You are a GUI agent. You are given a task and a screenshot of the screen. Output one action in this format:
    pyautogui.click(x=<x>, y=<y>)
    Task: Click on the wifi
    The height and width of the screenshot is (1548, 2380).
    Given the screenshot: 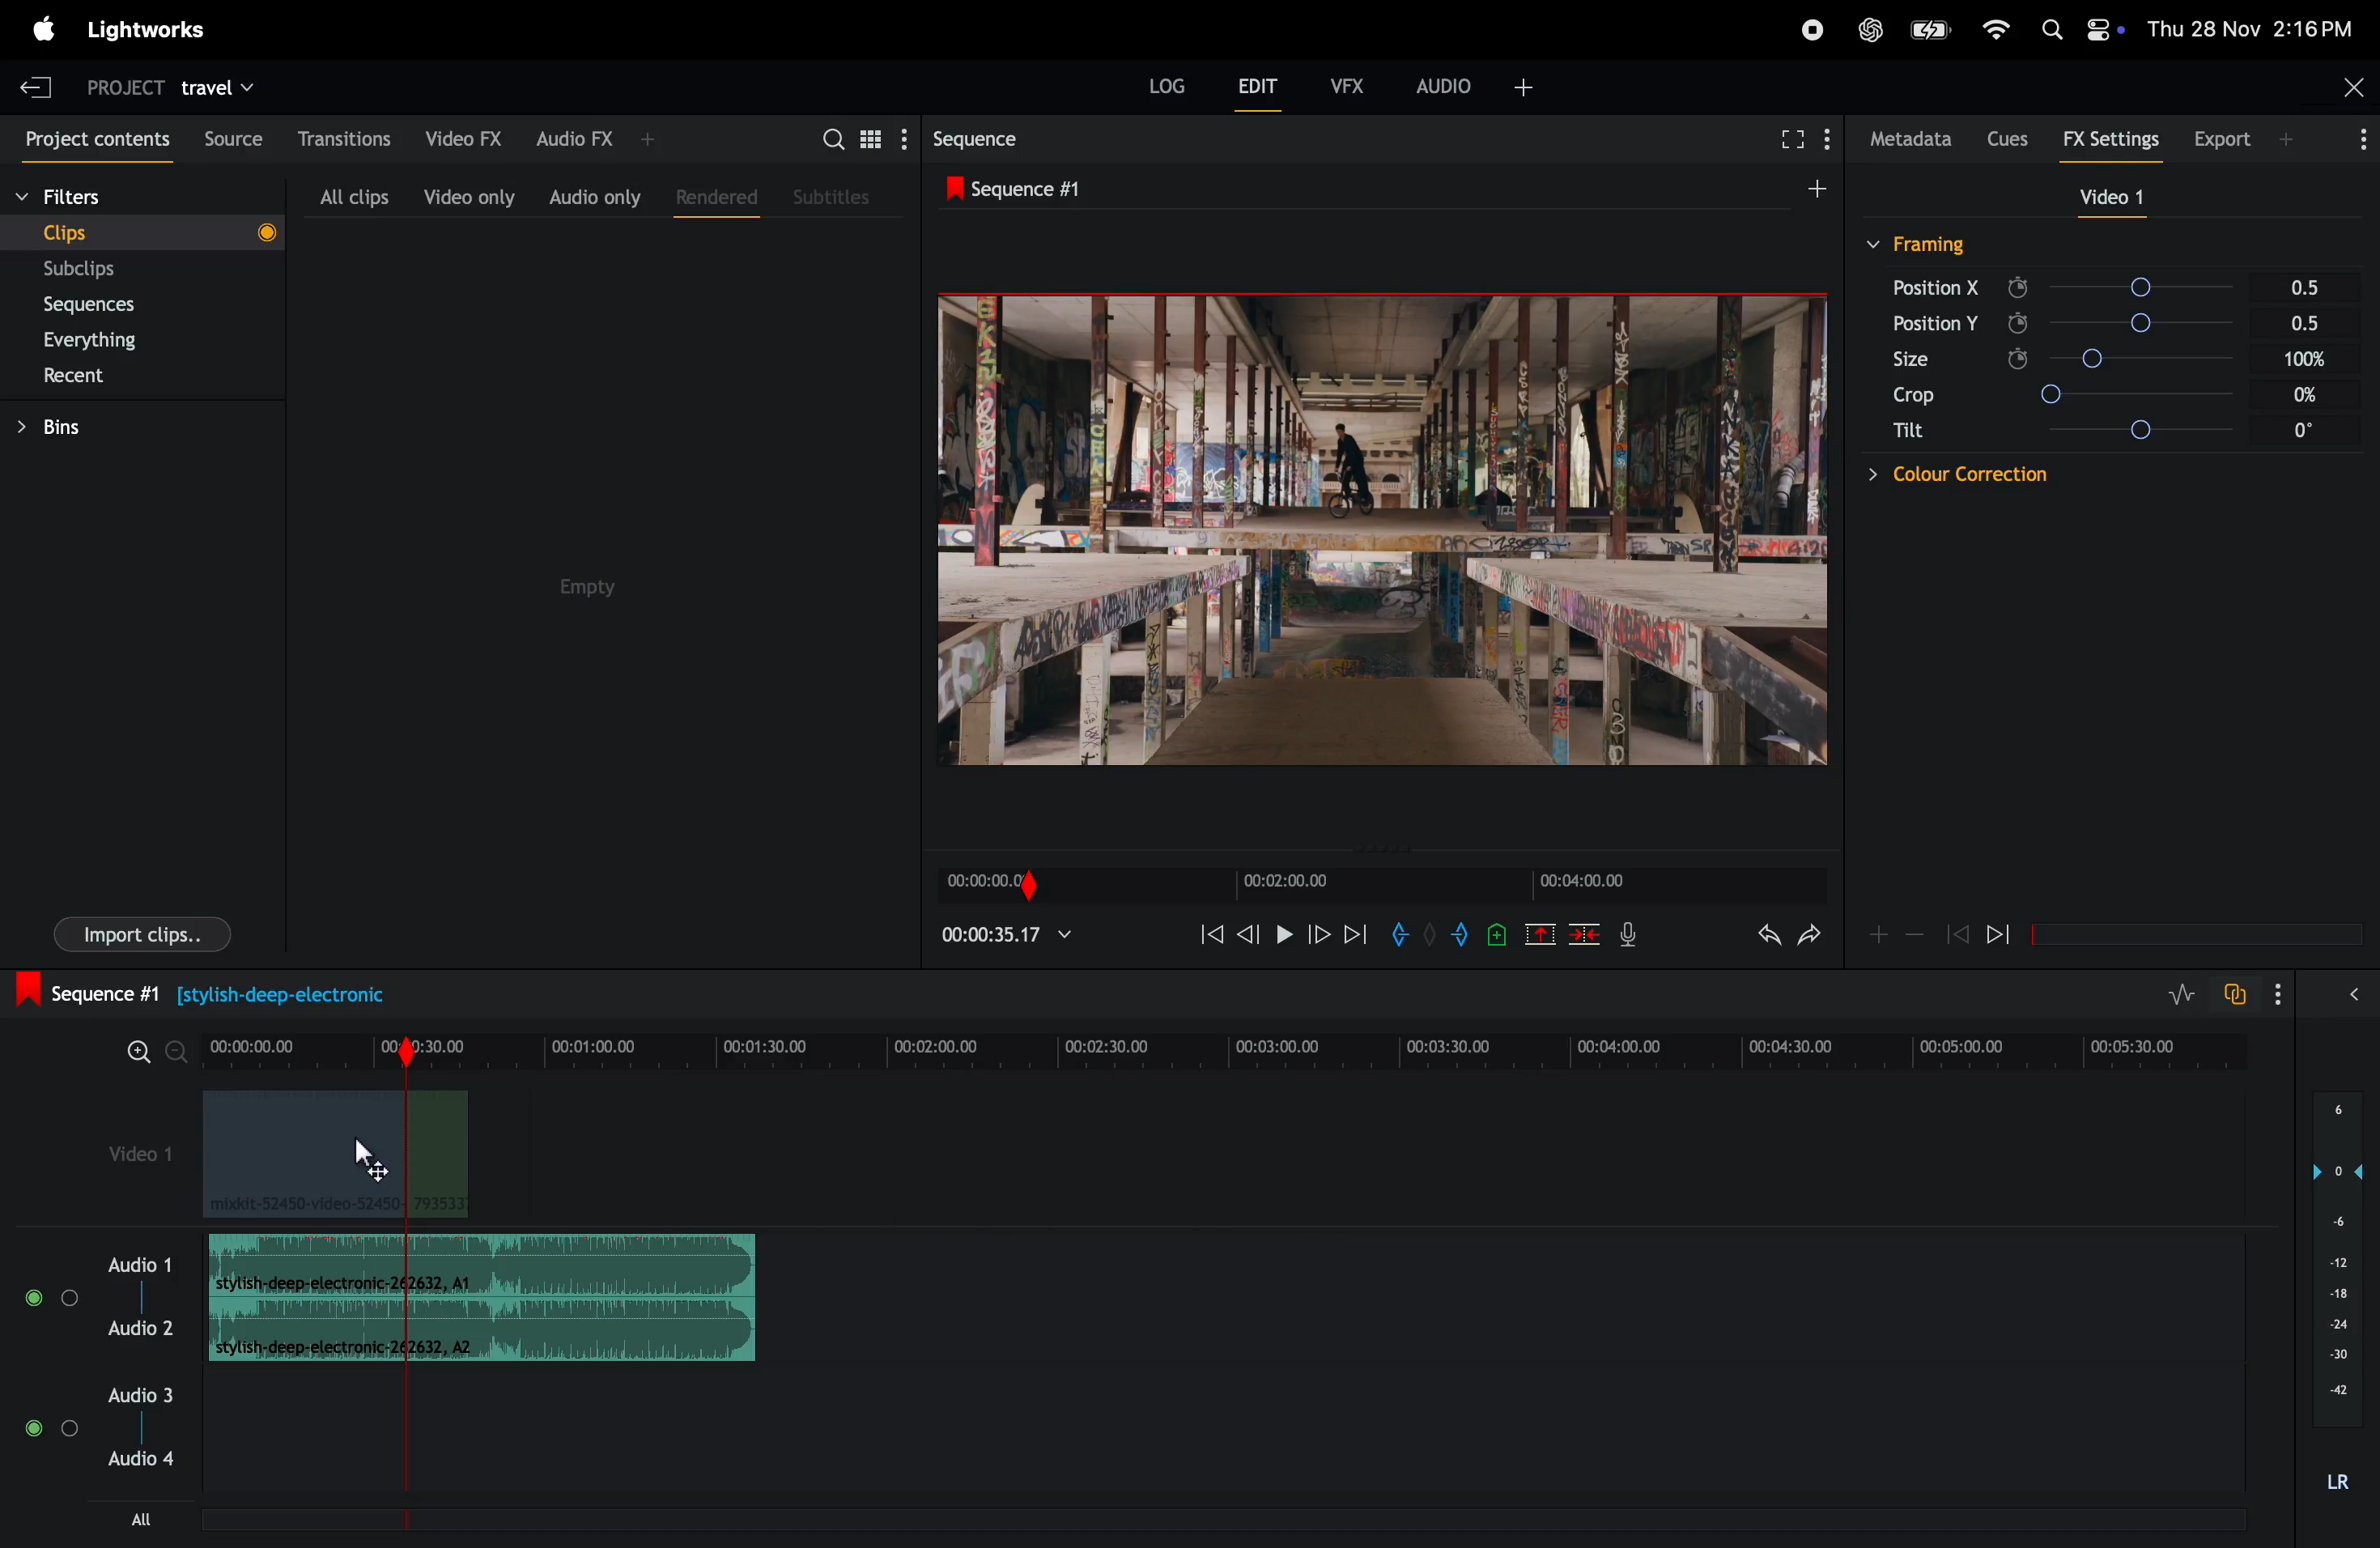 What is the action you would take?
    pyautogui.click(x=1992, y=30)
    